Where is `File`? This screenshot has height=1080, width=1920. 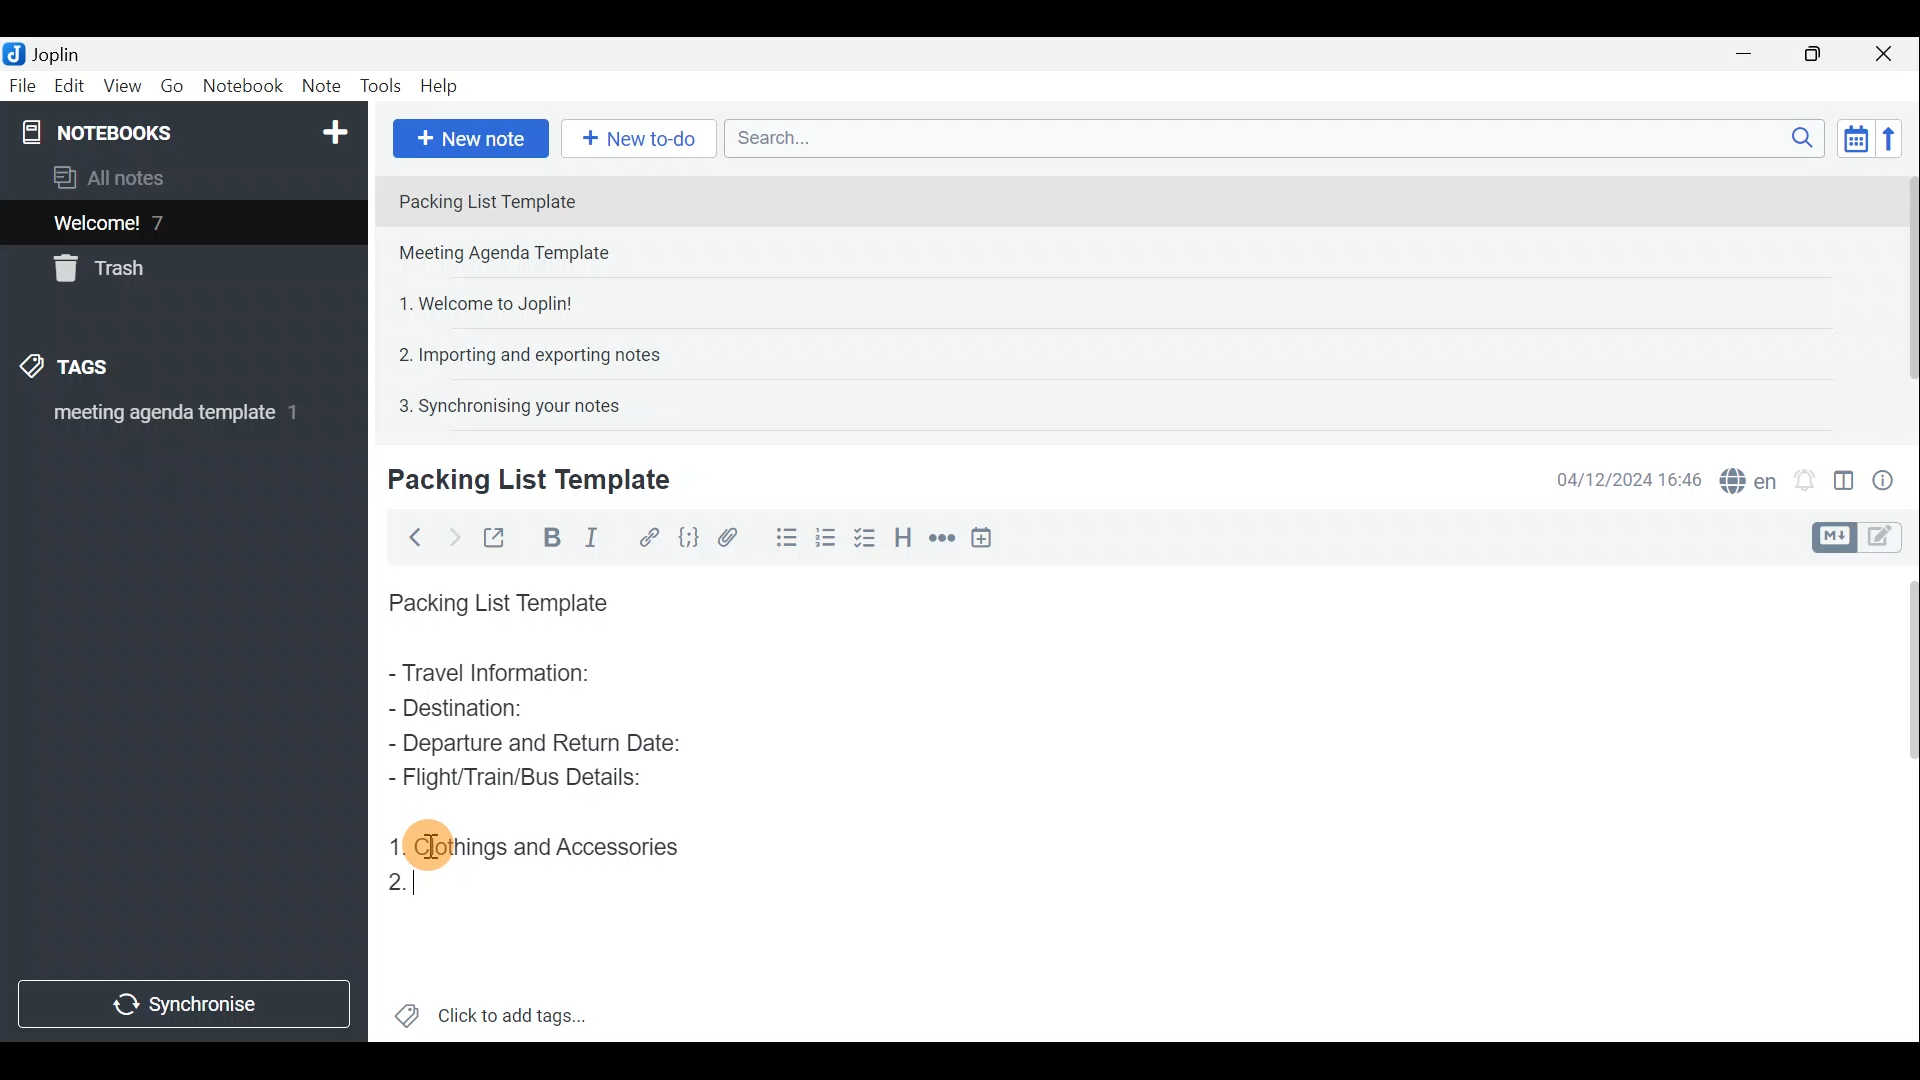
File is located at coordinates (20, 84).